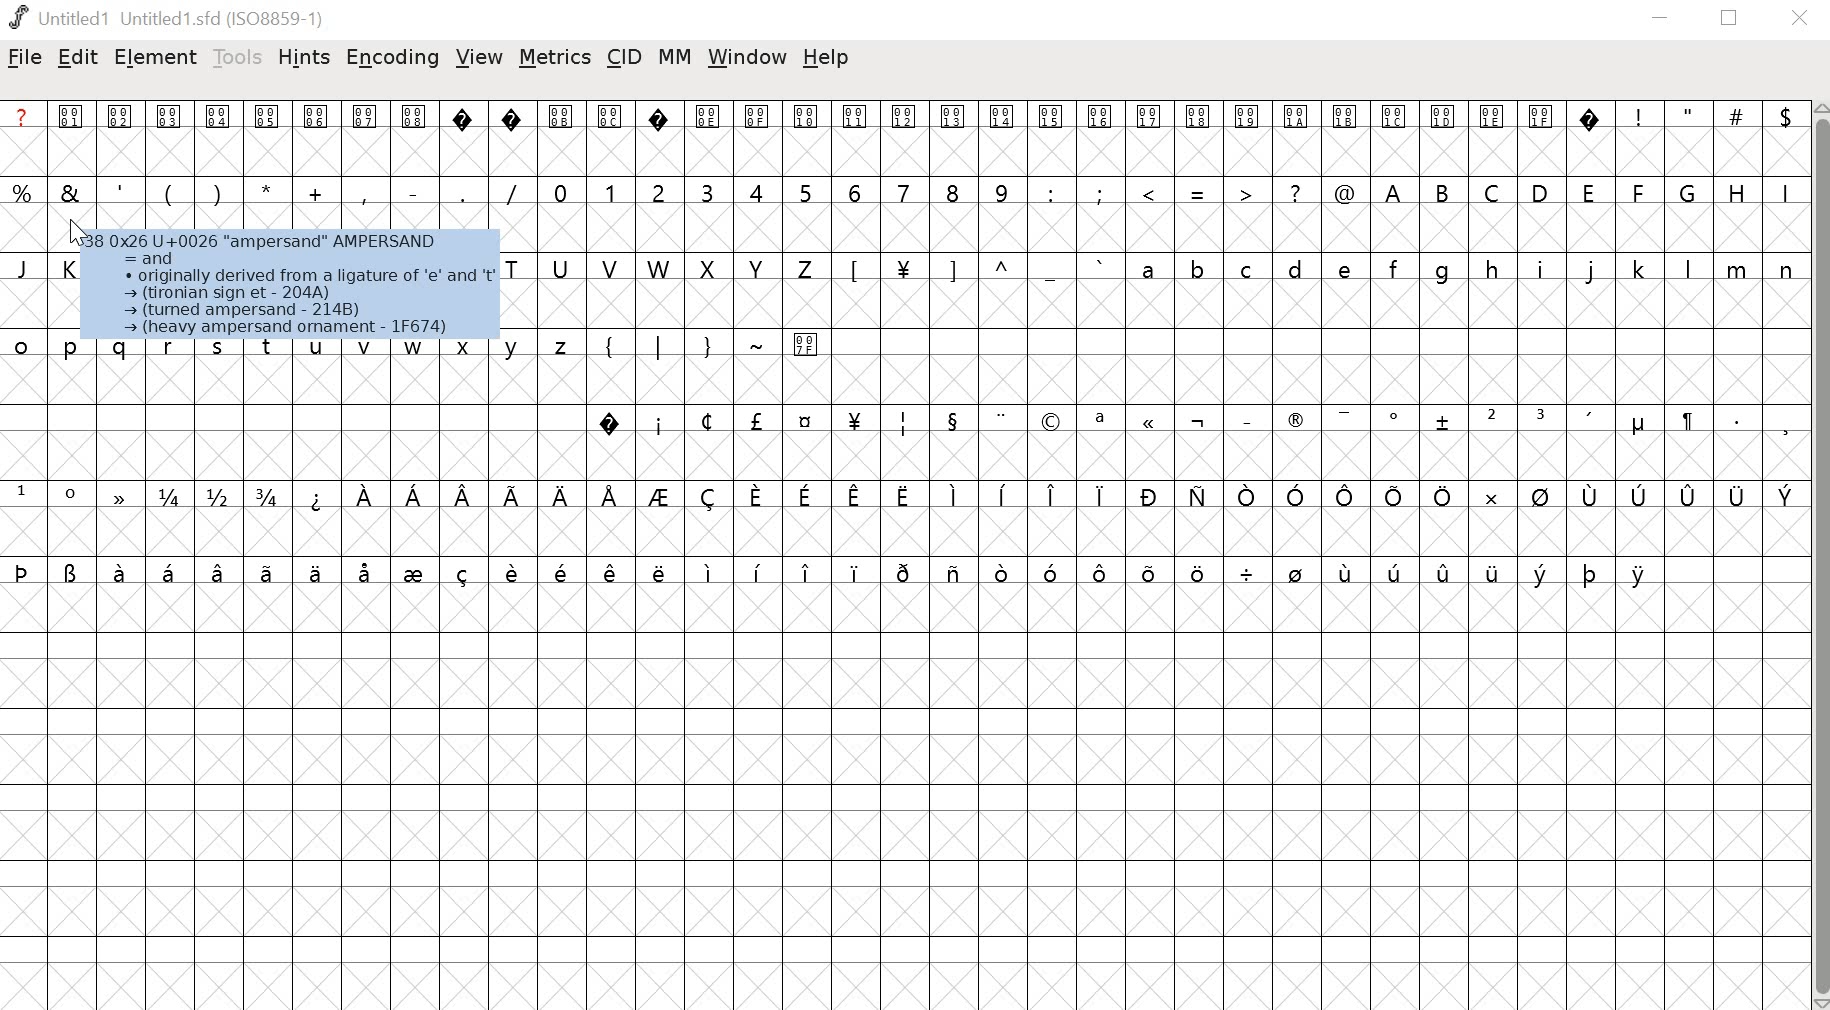 This screenshot has height=1010, width=1830. I want to click on symbol, so click(561, 496).